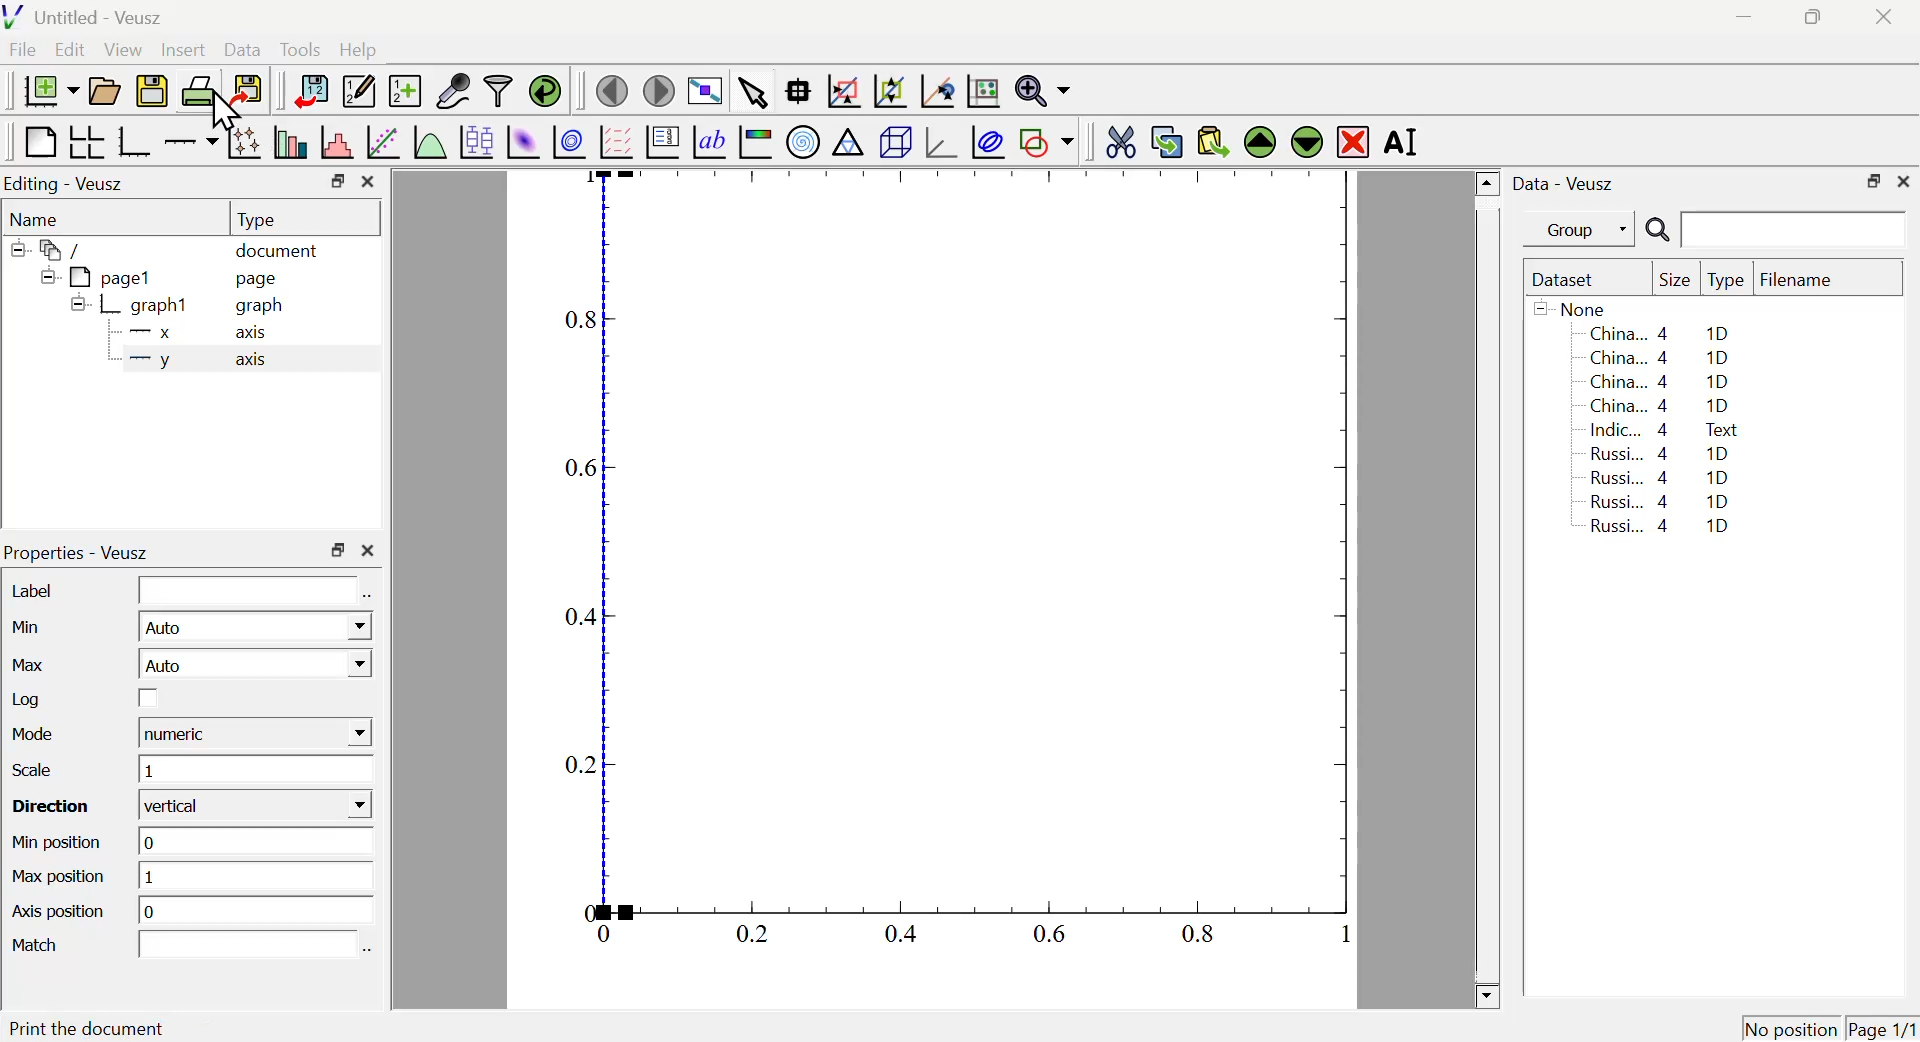 Image resolution: width=1920 pixels, height=1042 pixels. I want to click on Print Document, so click(197, 90).